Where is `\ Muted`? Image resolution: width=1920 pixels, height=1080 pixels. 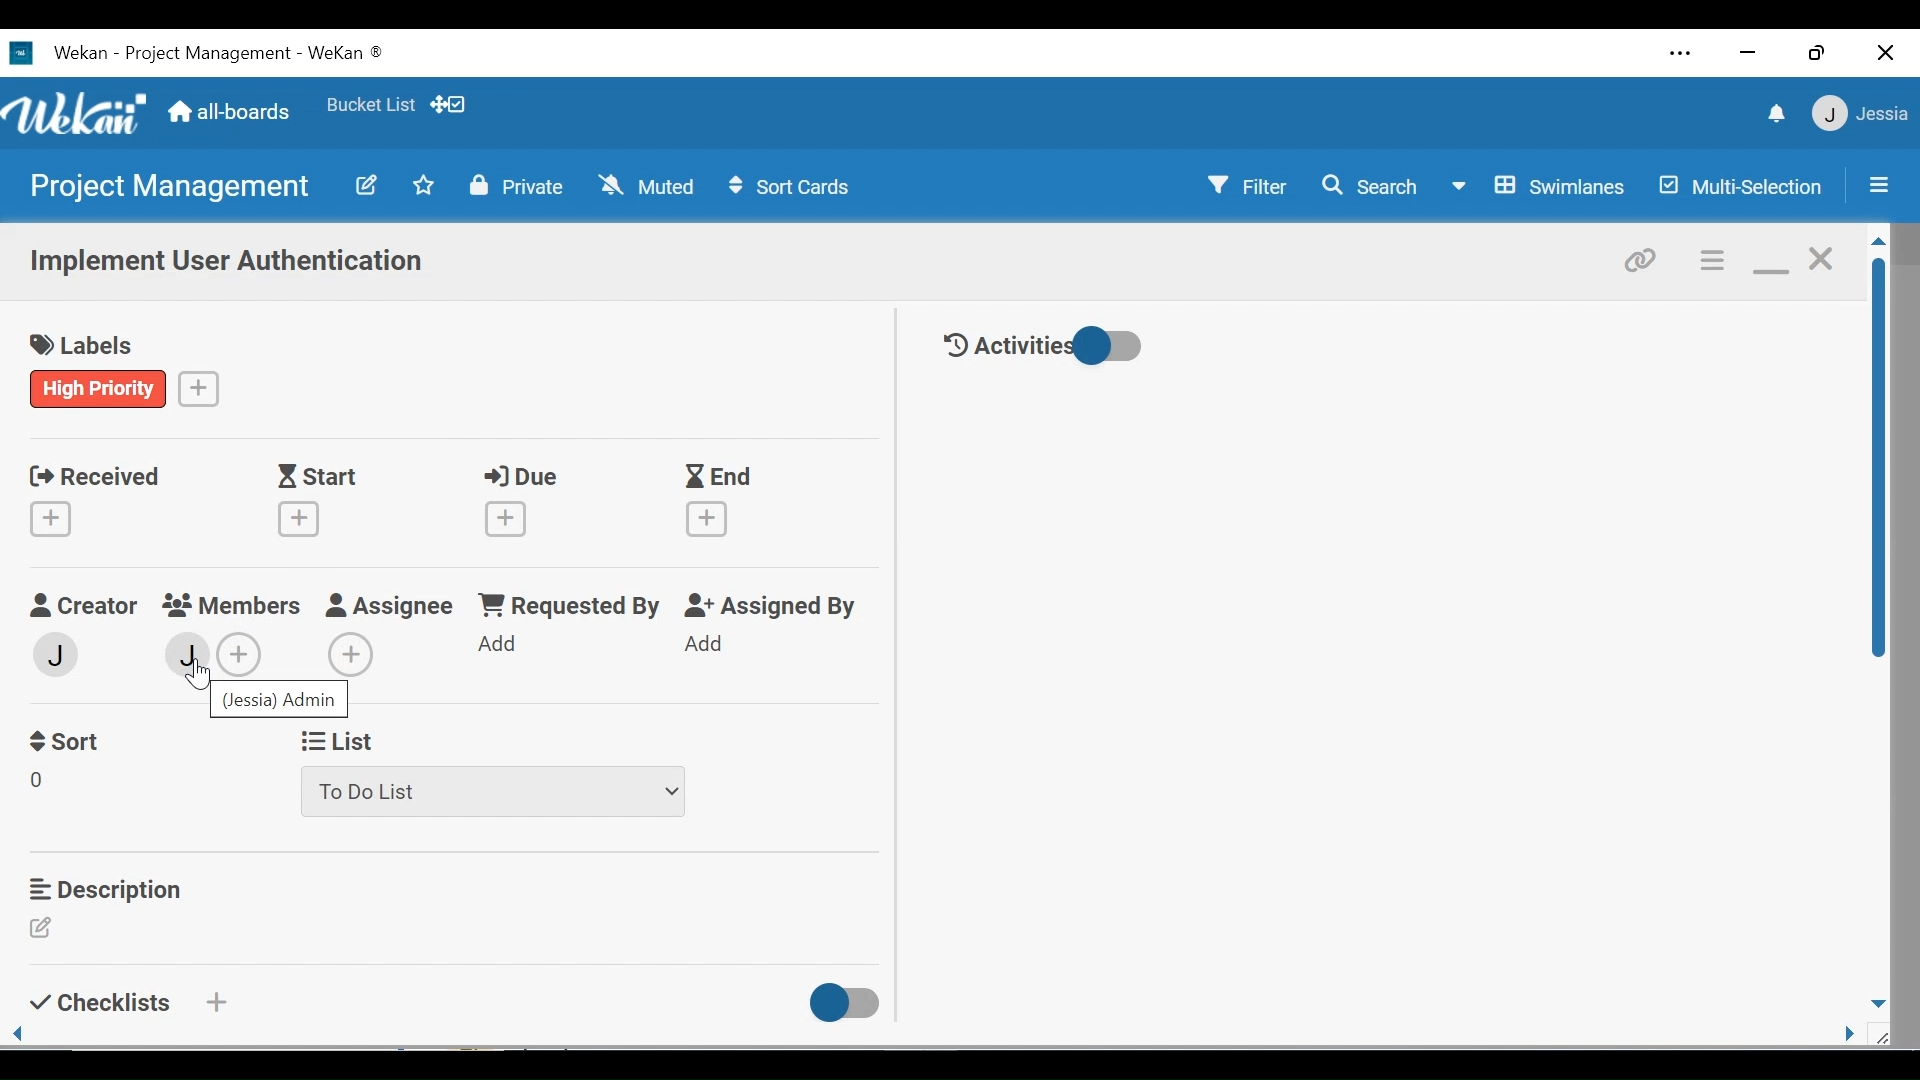
\ Muted is located at coordinates (649, 187).